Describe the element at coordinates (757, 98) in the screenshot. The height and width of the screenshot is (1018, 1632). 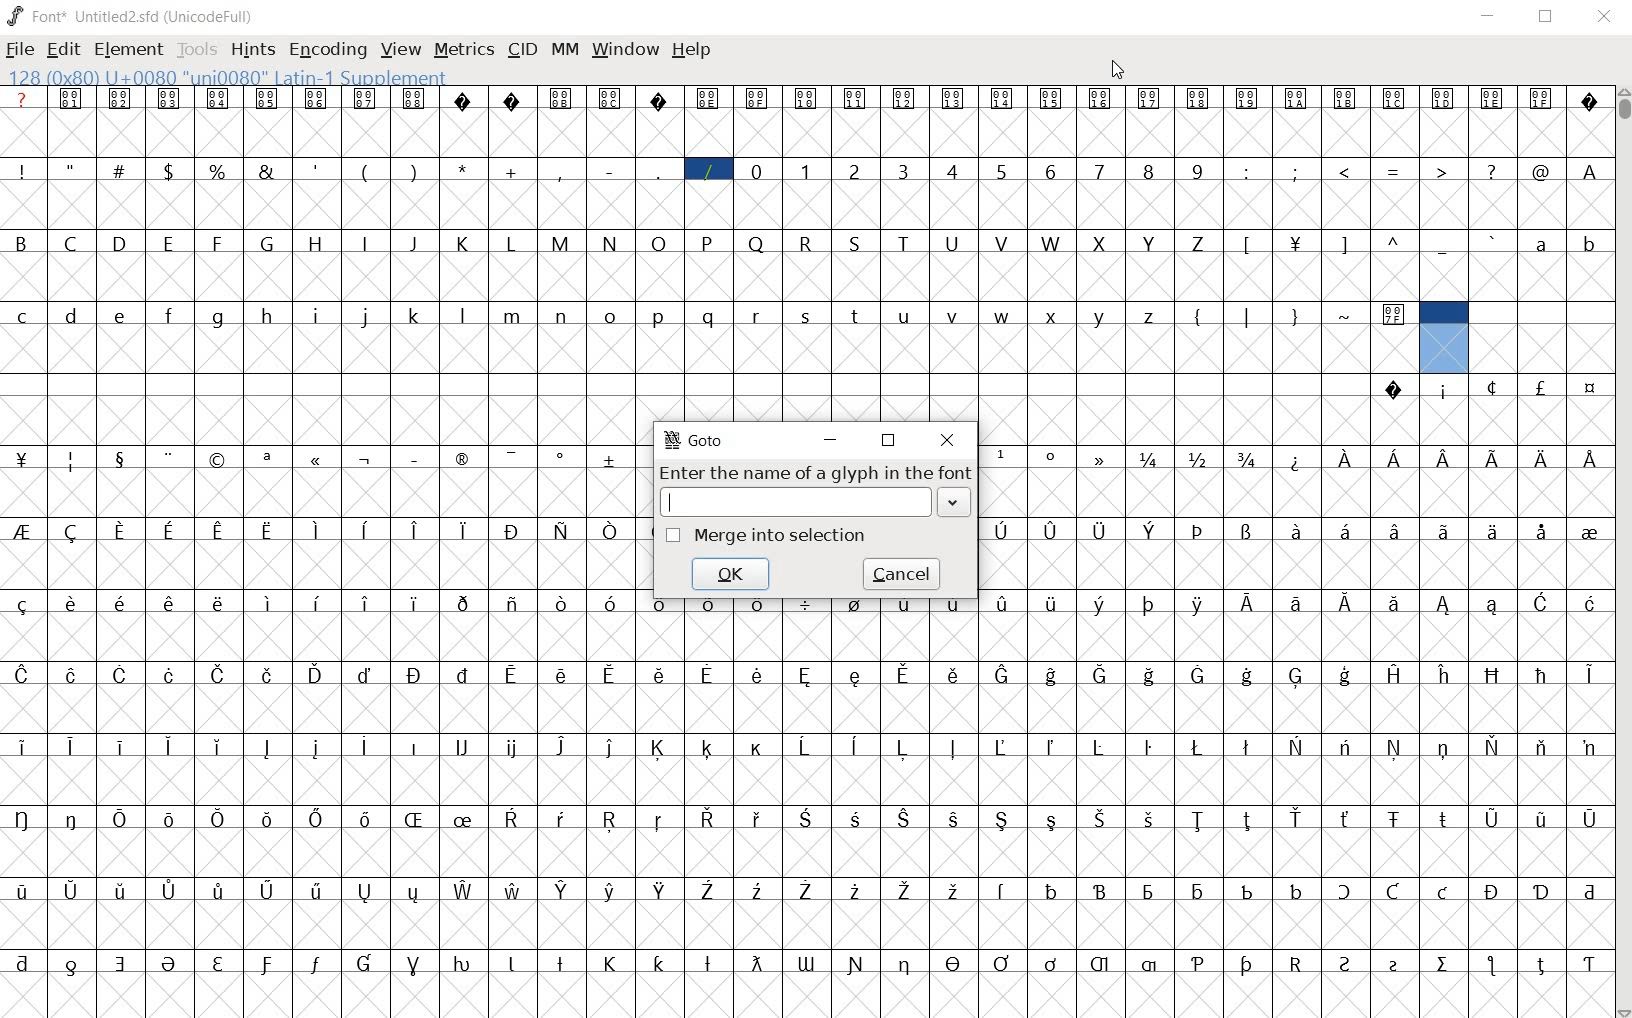
I see `Symbol` at that location.